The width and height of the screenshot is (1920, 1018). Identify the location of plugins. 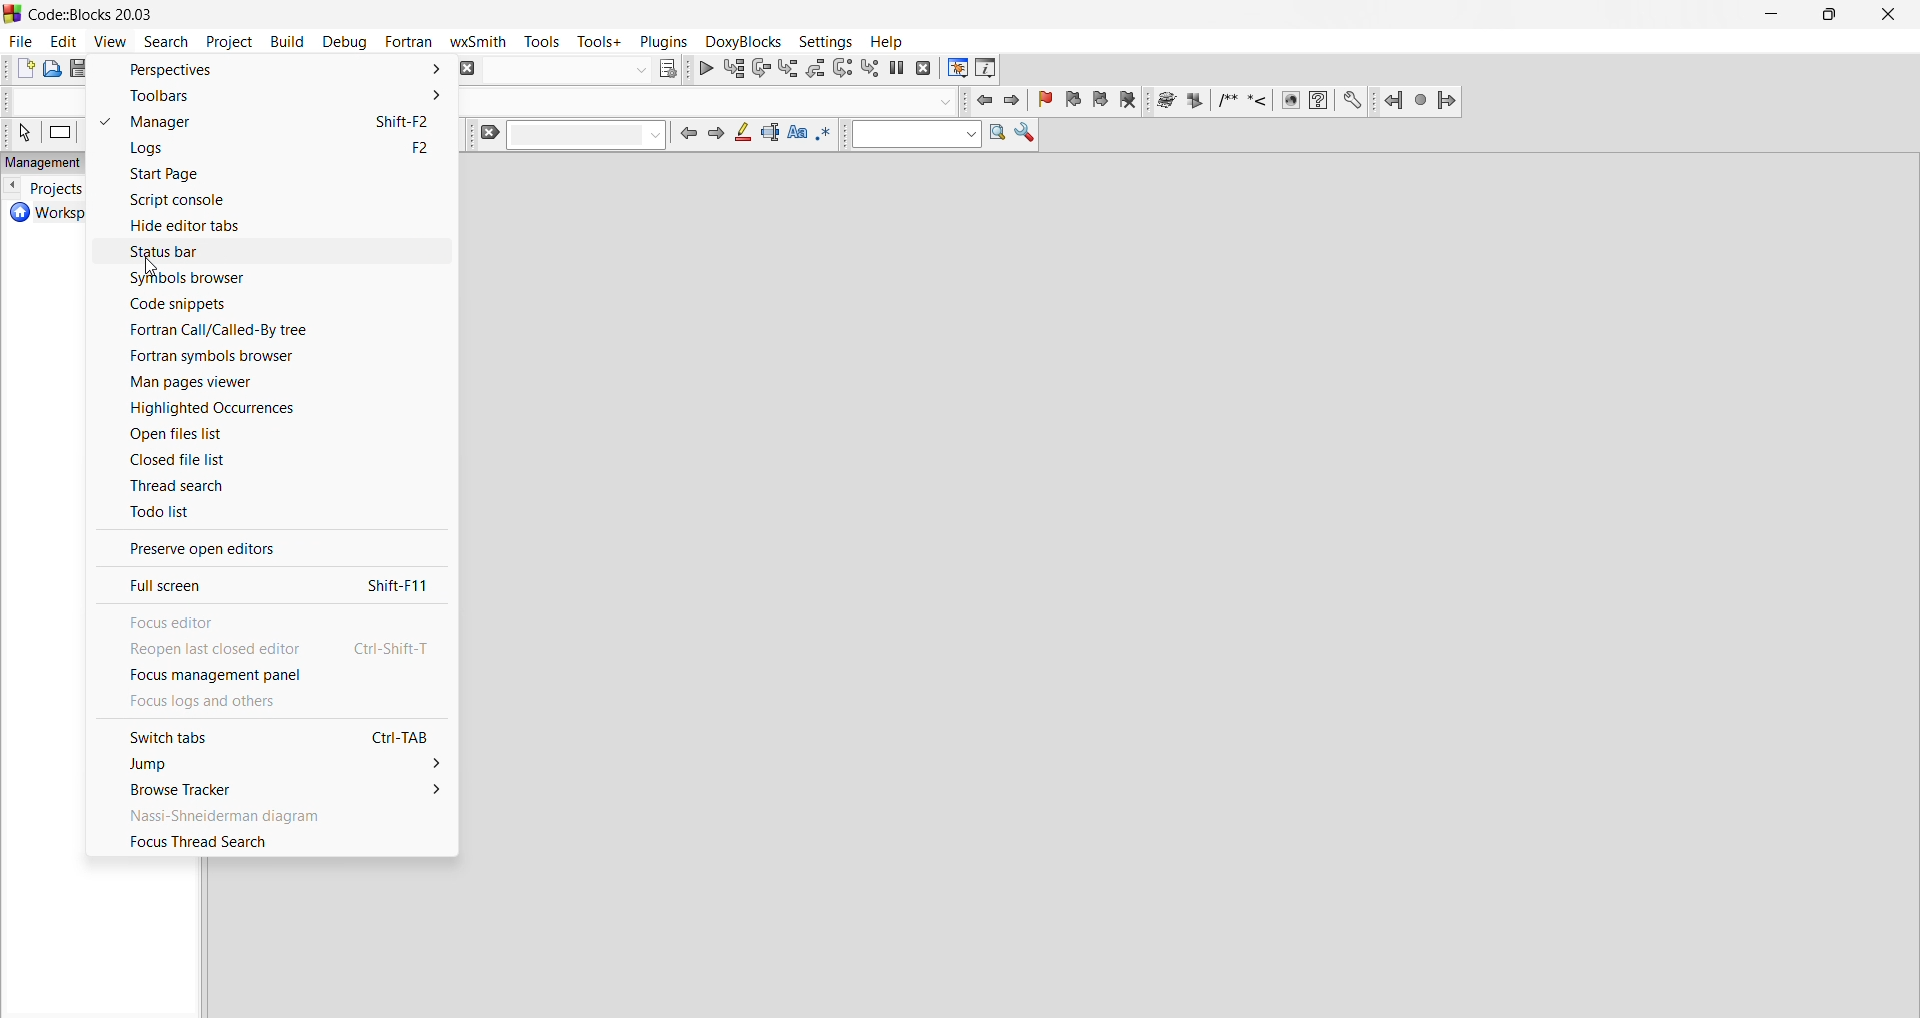
(666, 41).